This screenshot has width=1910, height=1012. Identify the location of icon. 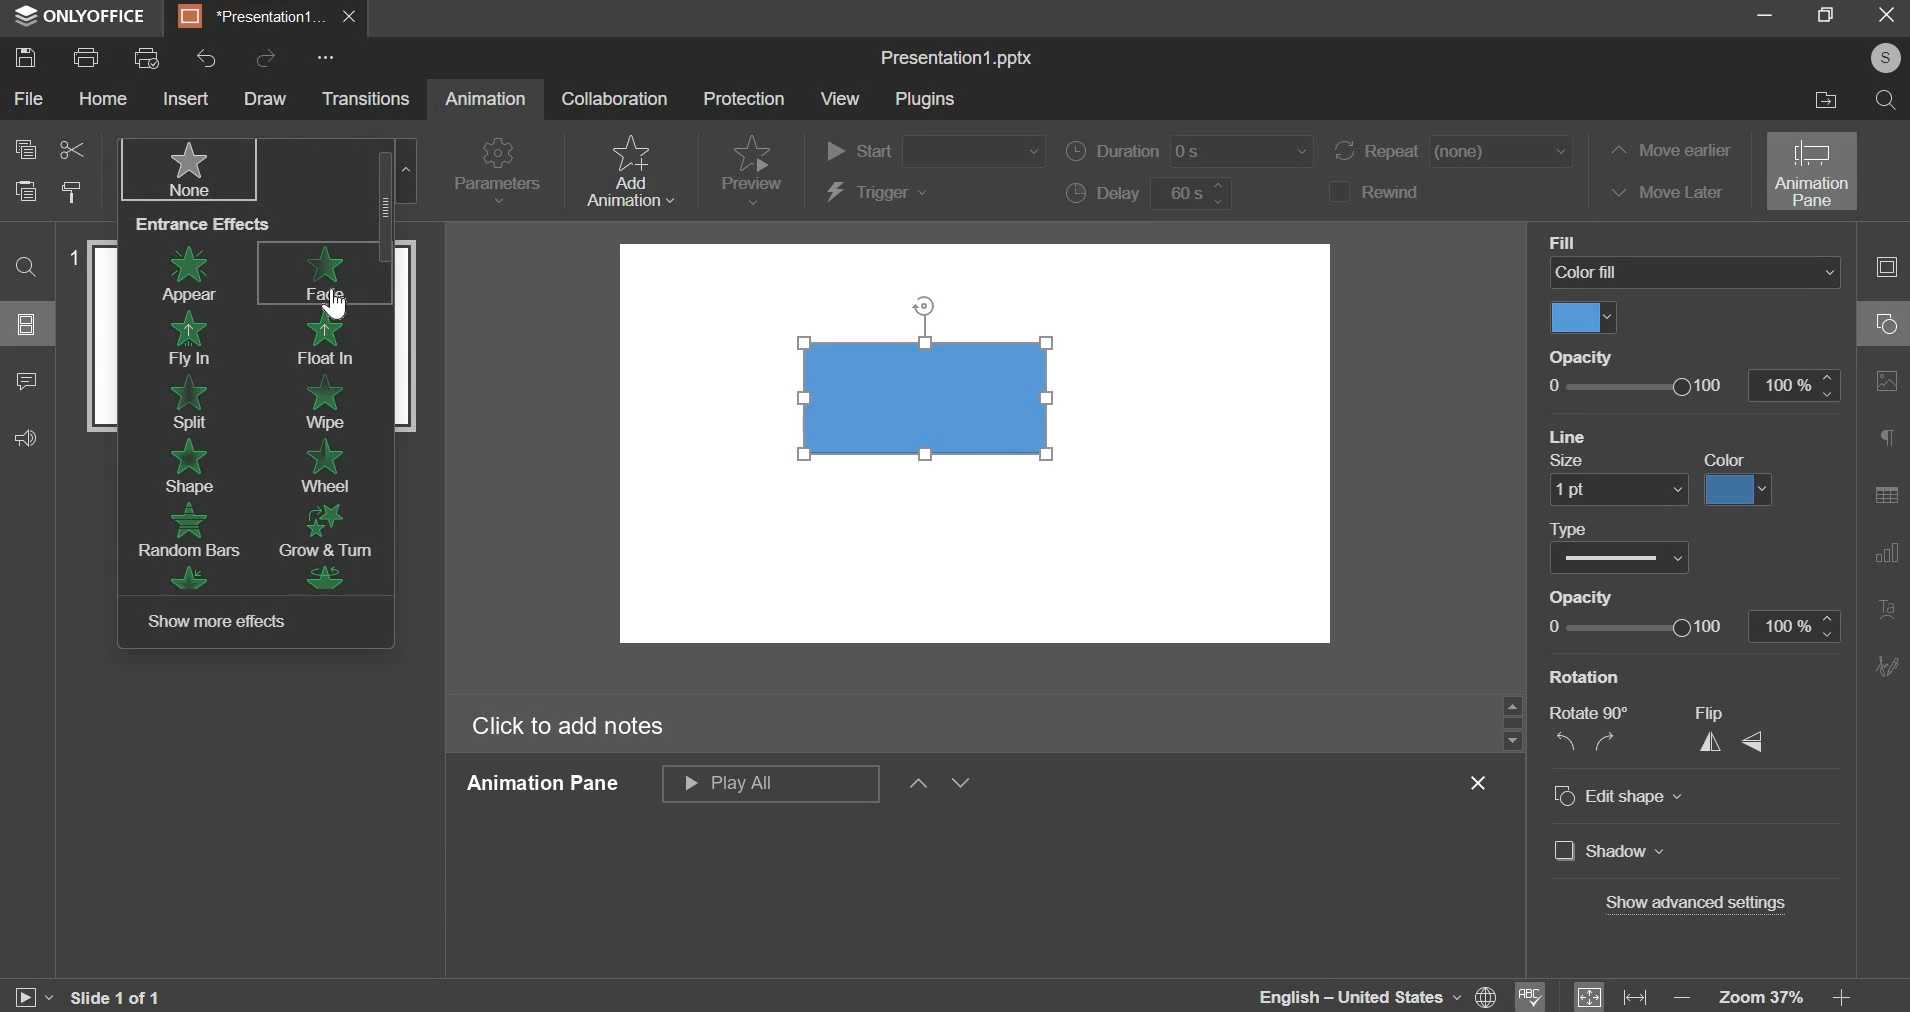
(334, 580).